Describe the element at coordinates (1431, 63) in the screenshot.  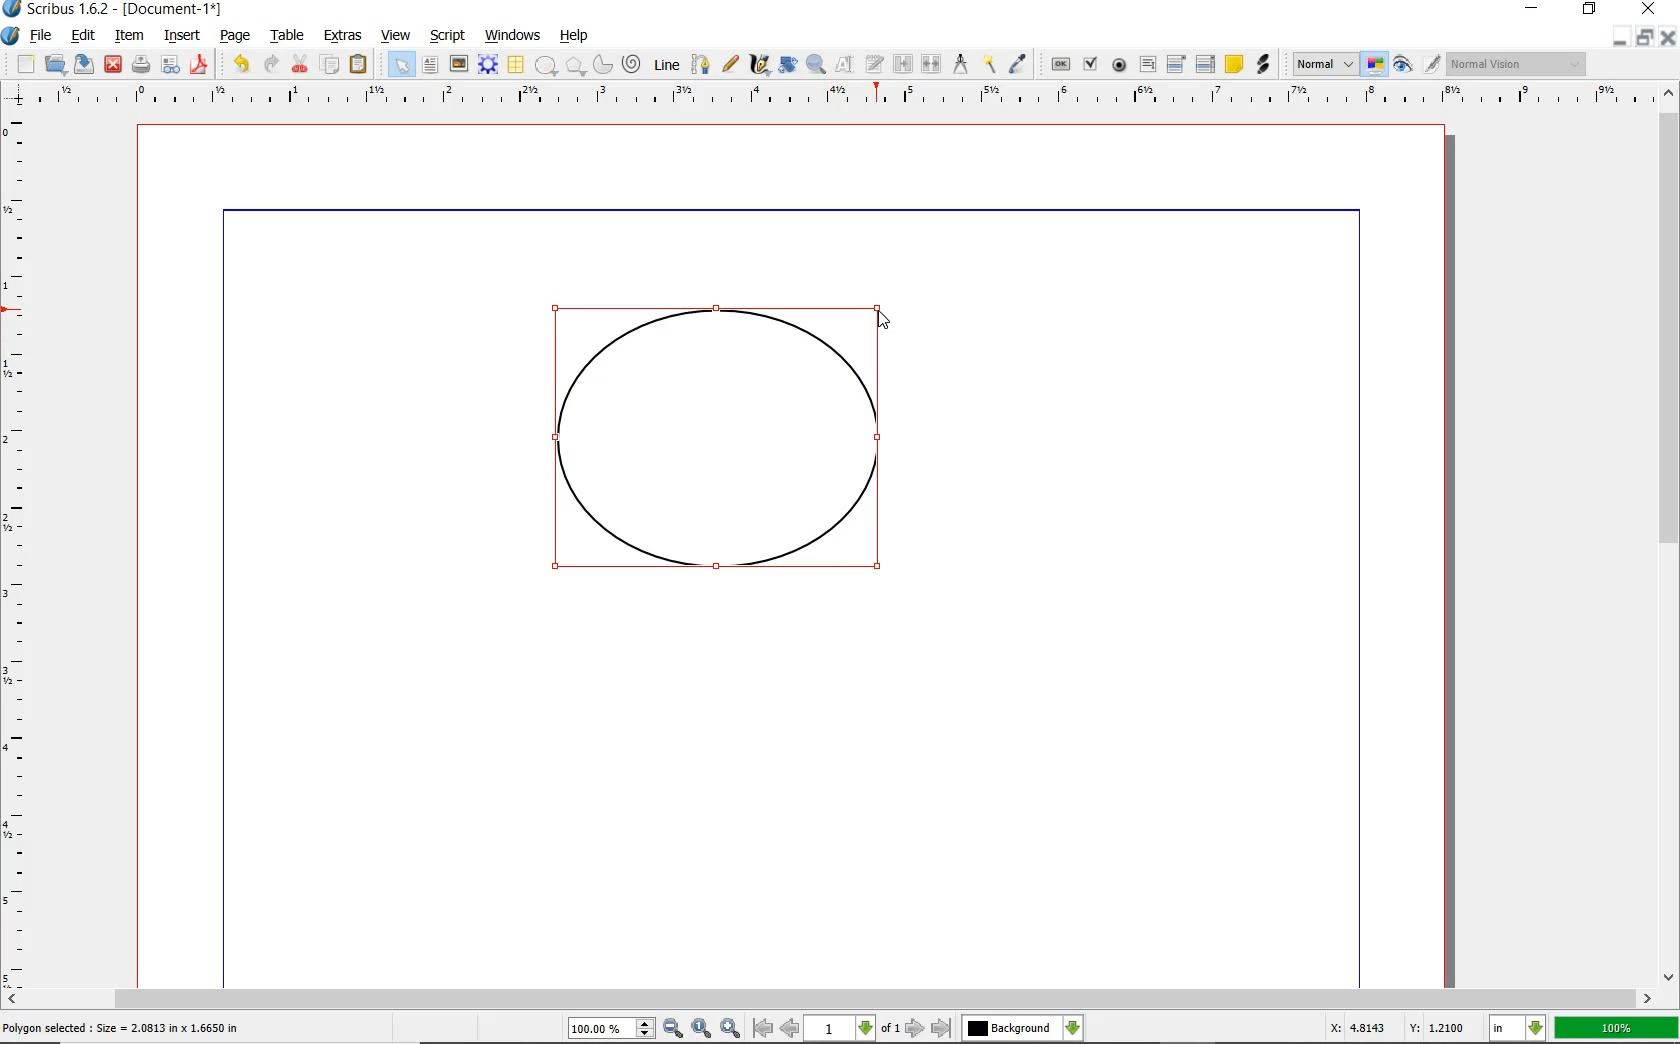
I see `EDIT IN PREVIEW MODE` at that location.